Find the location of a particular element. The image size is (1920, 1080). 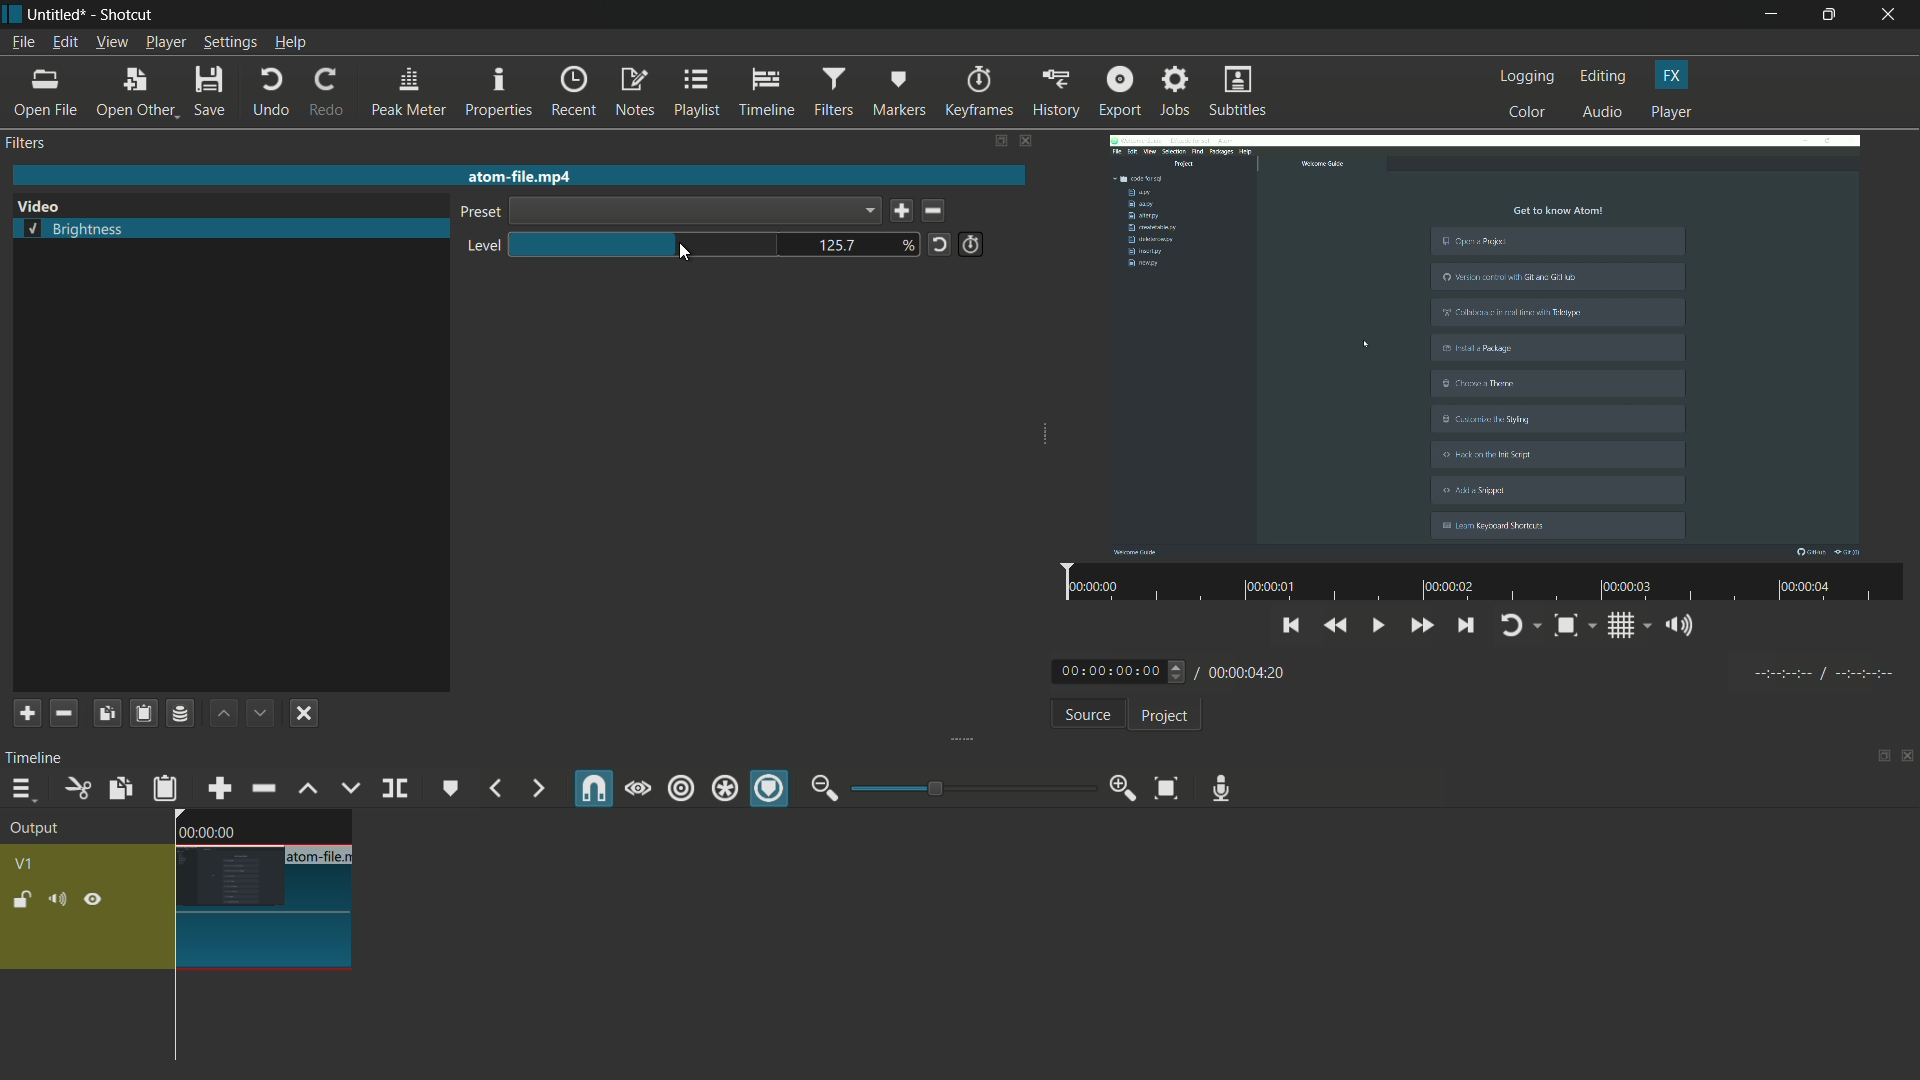

subtitles is located at coordinates (1240, 93).